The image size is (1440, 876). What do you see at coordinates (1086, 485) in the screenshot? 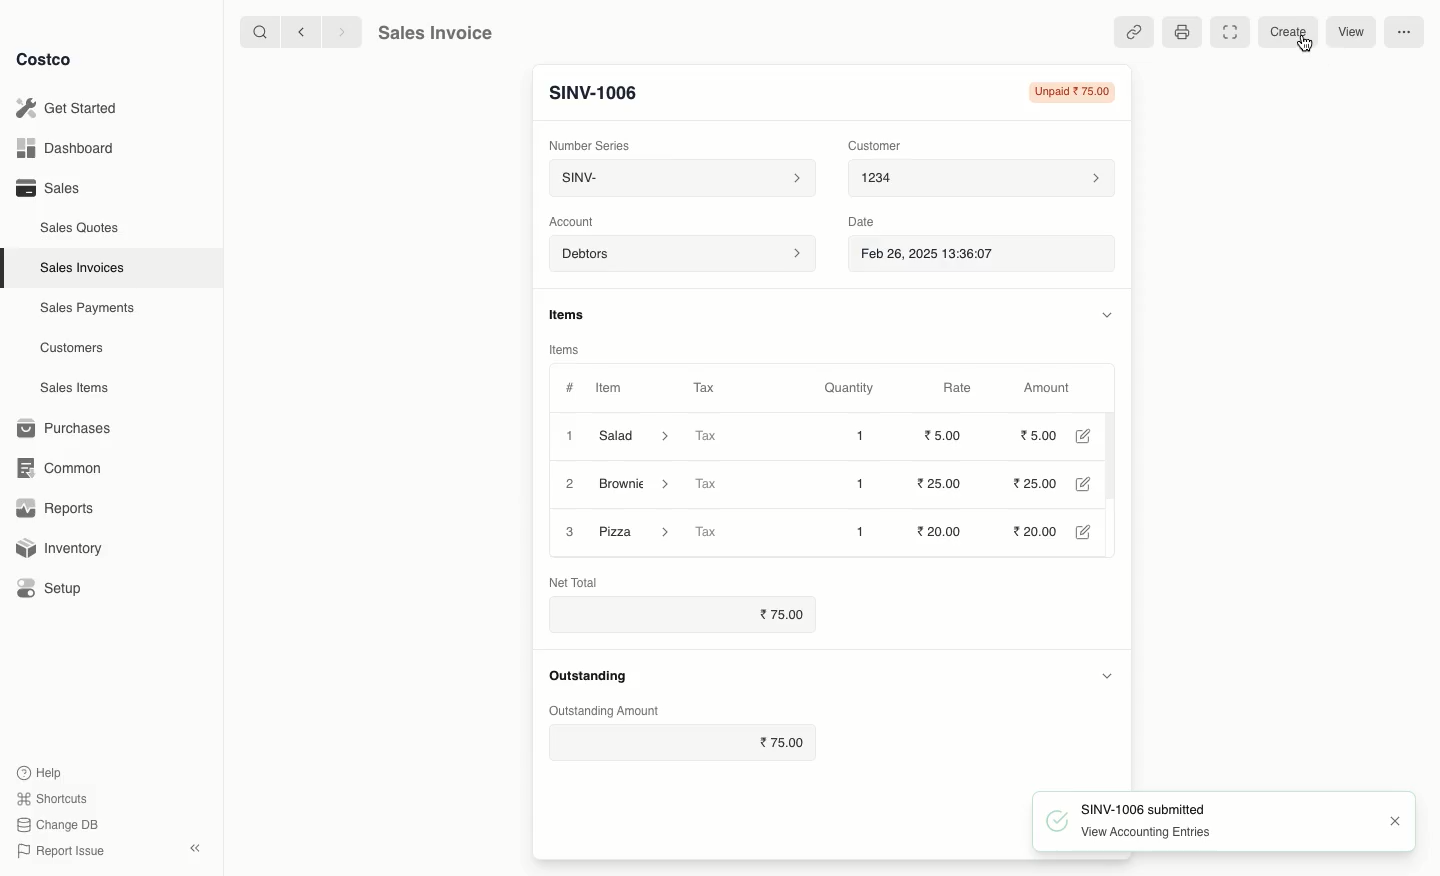
I see `Edit` at bounding box center [1086, 485].